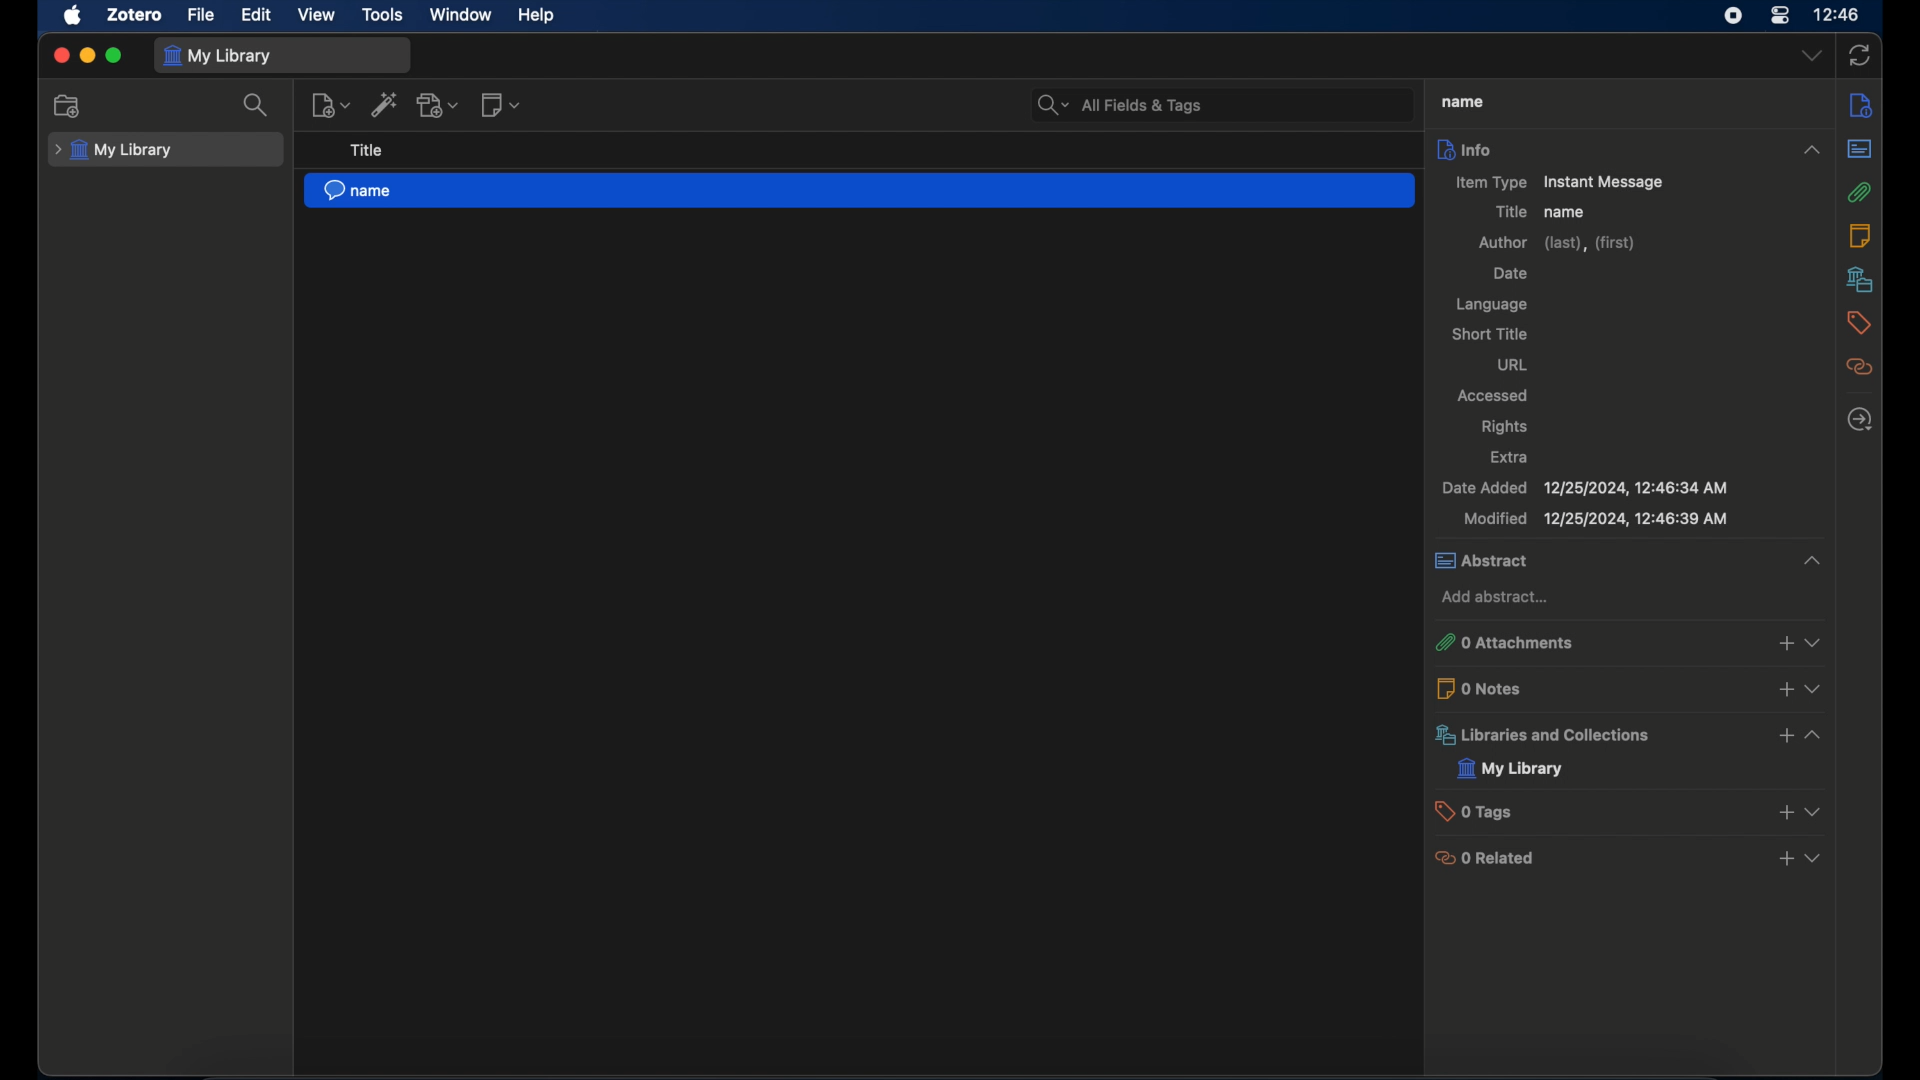 The image size is (1920, 1080). Describe the element at coordinates (86, 56) in the screenshot. I see `minimize` at that location.